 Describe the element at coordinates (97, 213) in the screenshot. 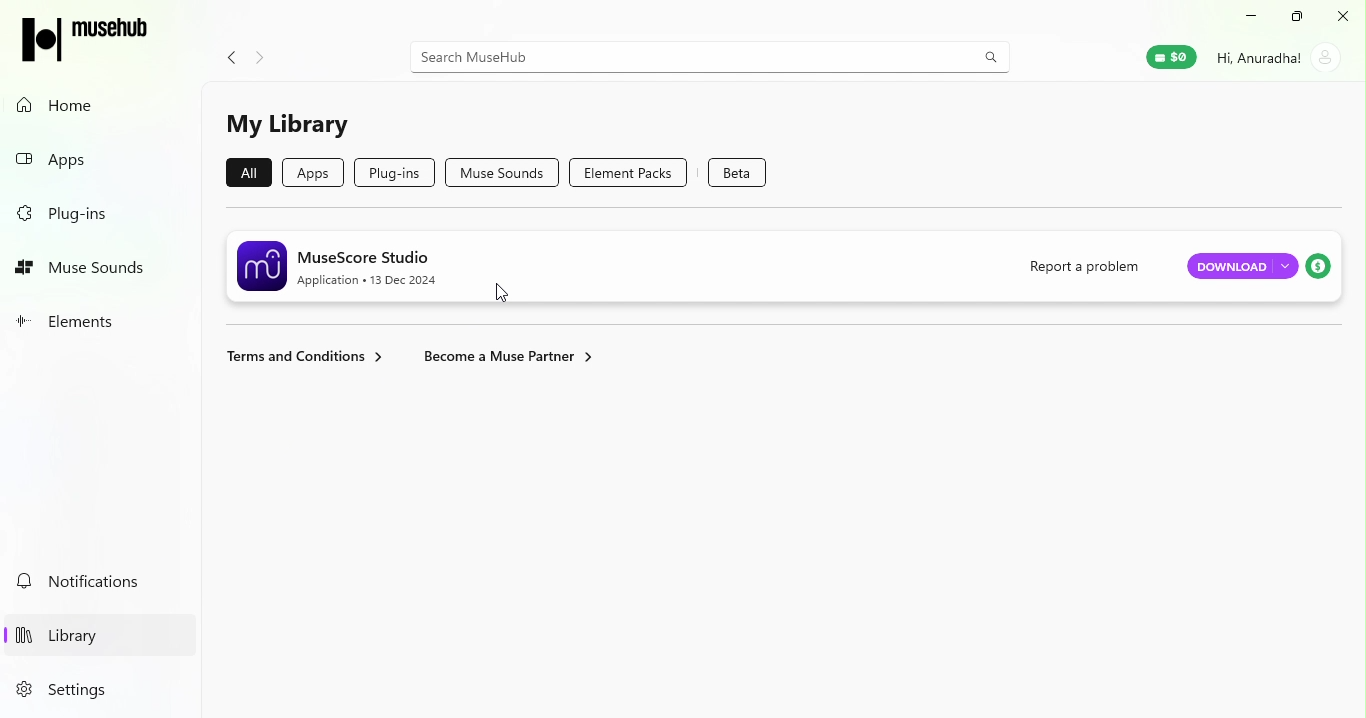

I see `Plug-ins` at that location.